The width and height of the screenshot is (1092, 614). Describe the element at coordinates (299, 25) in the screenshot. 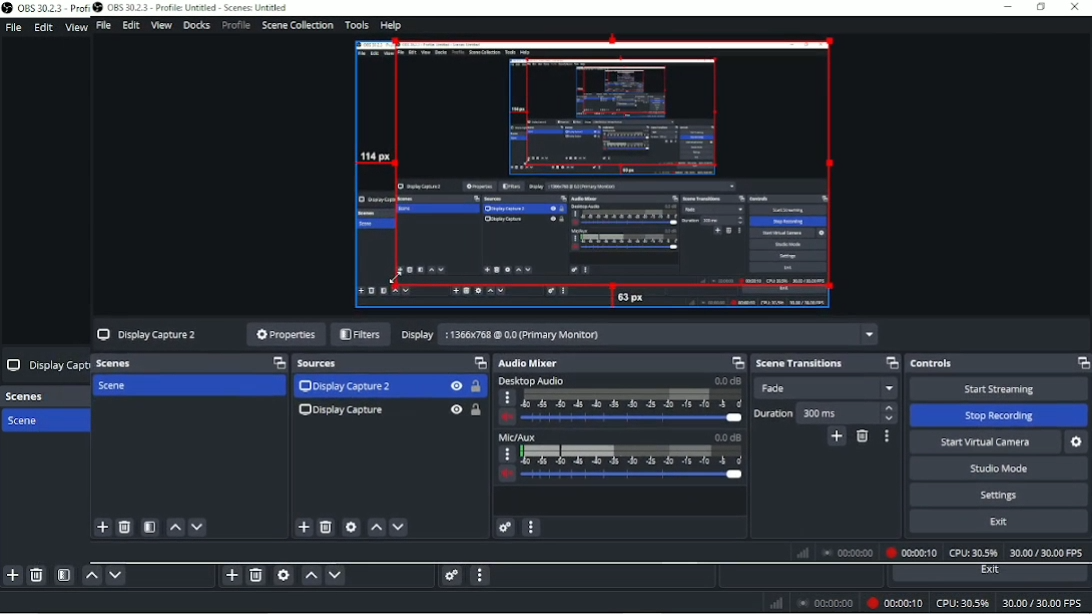

I see `Scene Collection` at that location.